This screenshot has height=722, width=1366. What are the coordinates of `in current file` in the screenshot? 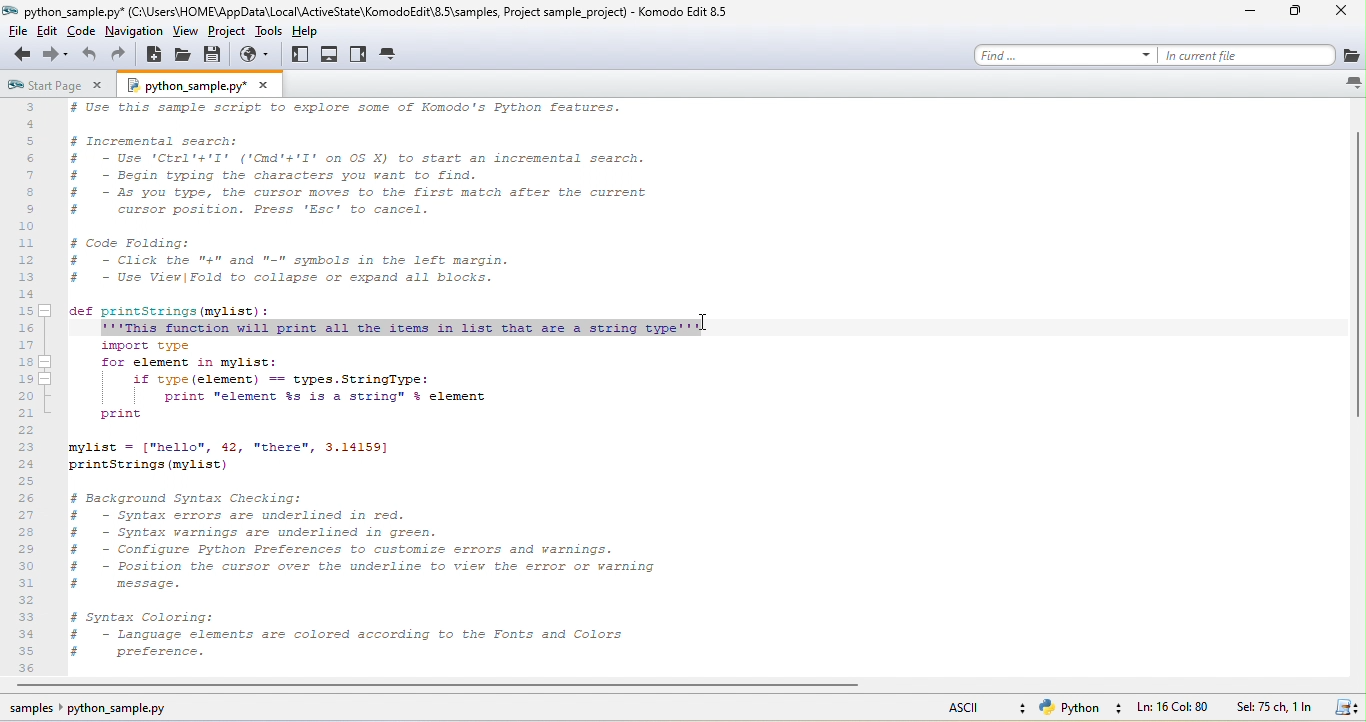 It's located at (1246, 54).